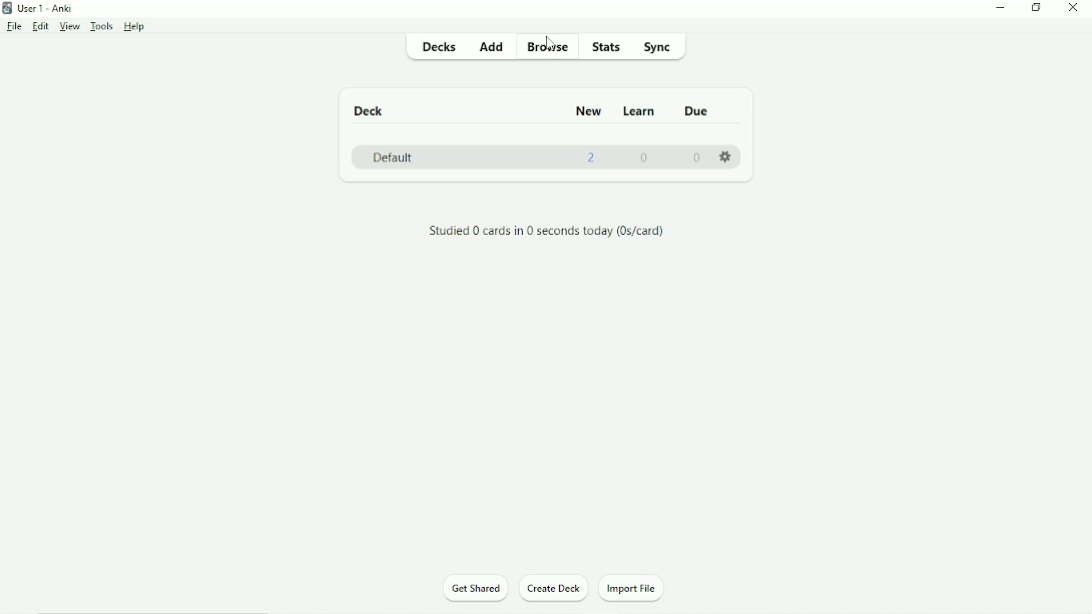 The height and width of the screenshot is (614, 1092). What do you see at coordinates (608, 47) in the screenshot?
I see `Stats` at bounding box center [608, 47].